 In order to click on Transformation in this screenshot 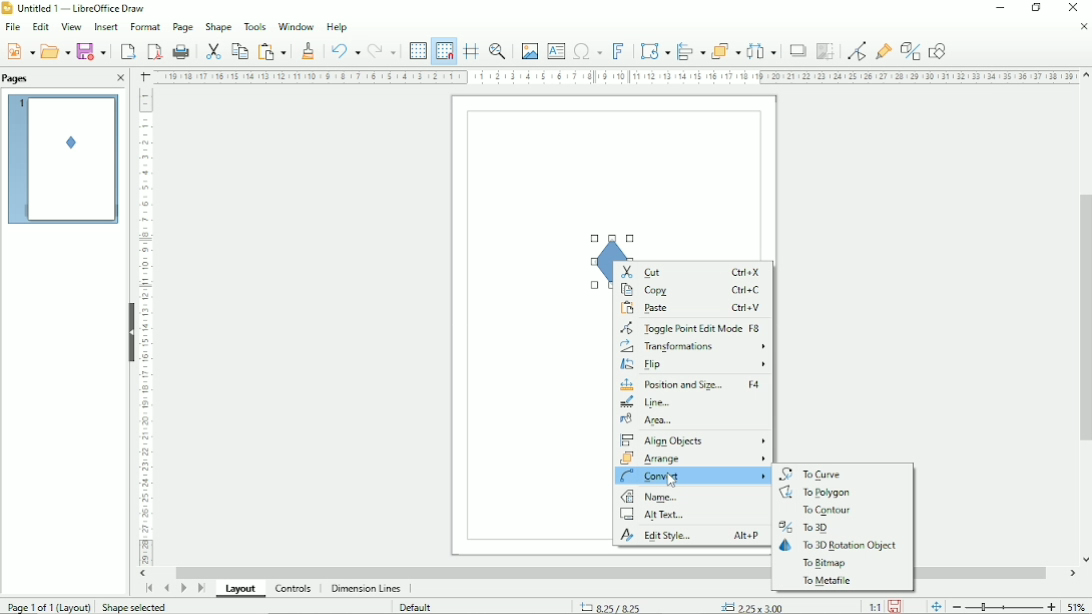, I will do `click(652, 50)`.